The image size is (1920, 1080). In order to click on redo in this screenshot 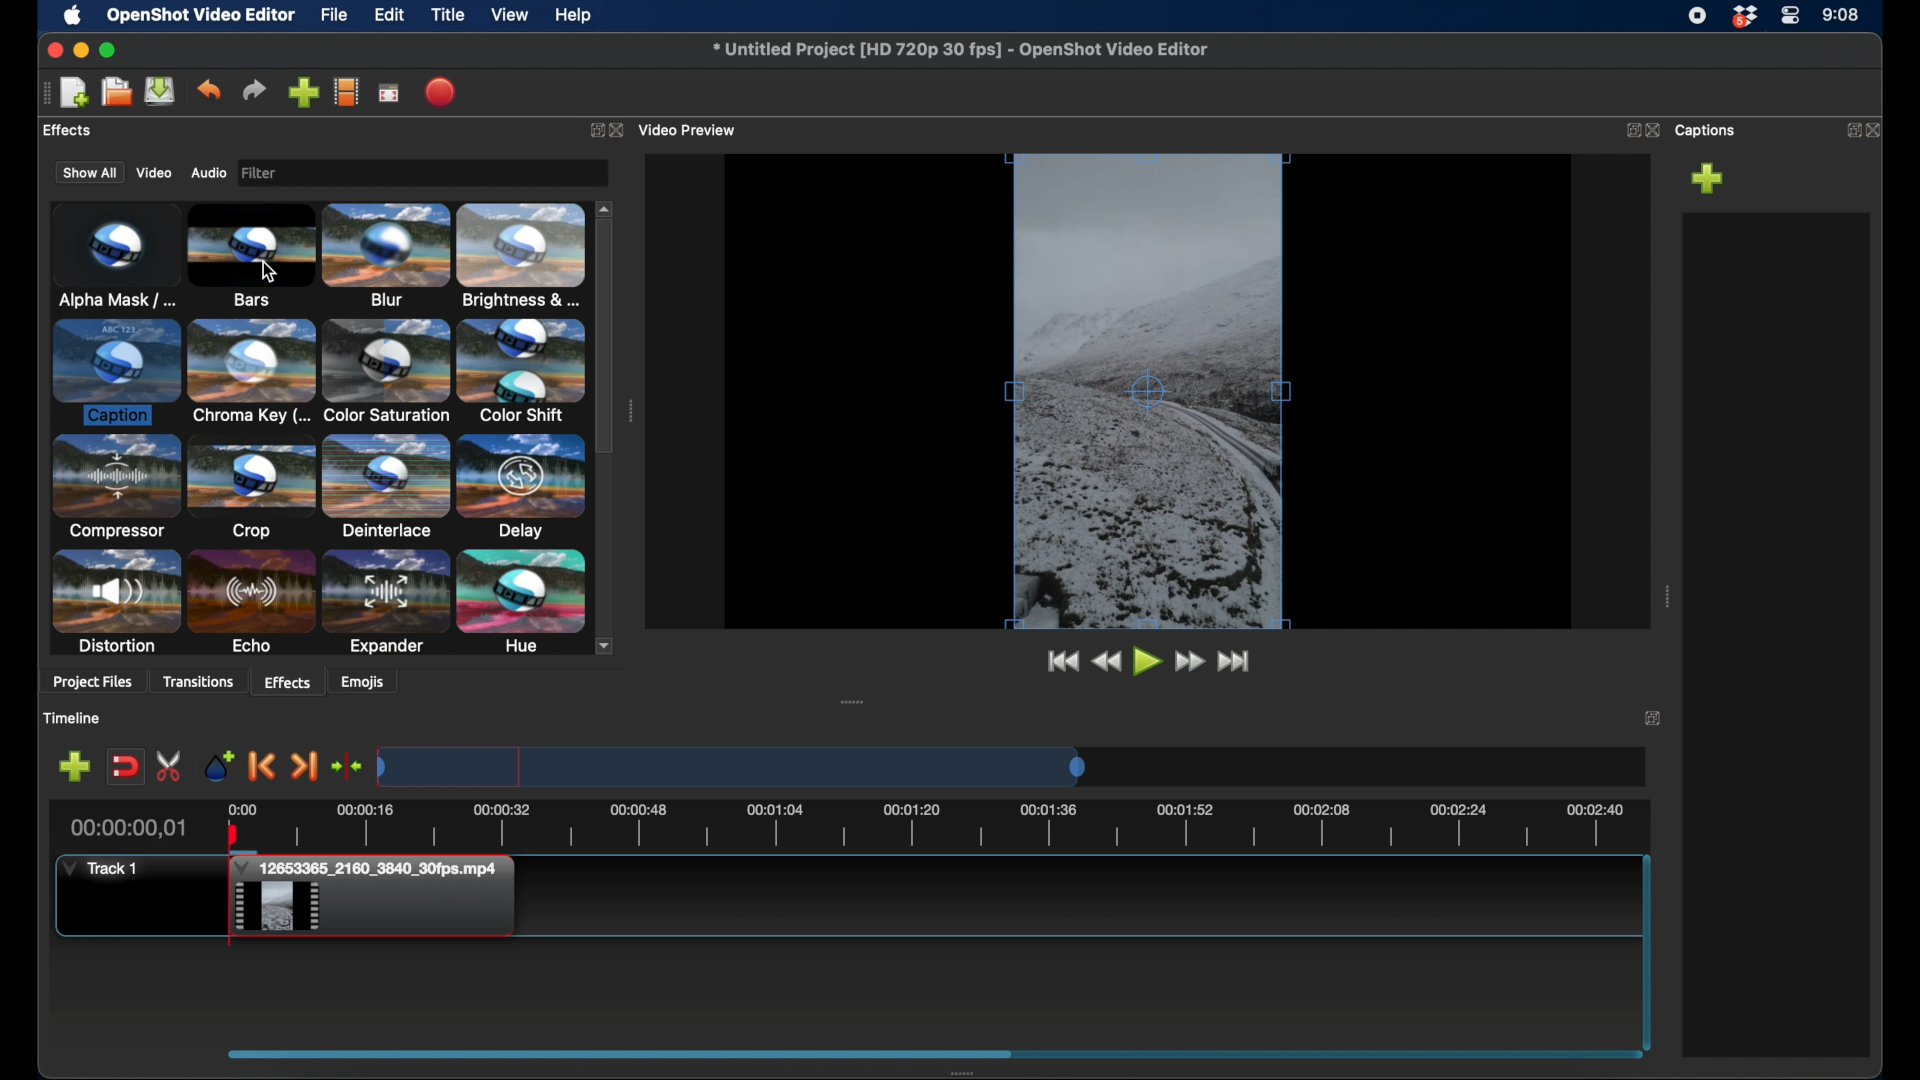, I will do `click(255, 90)`.